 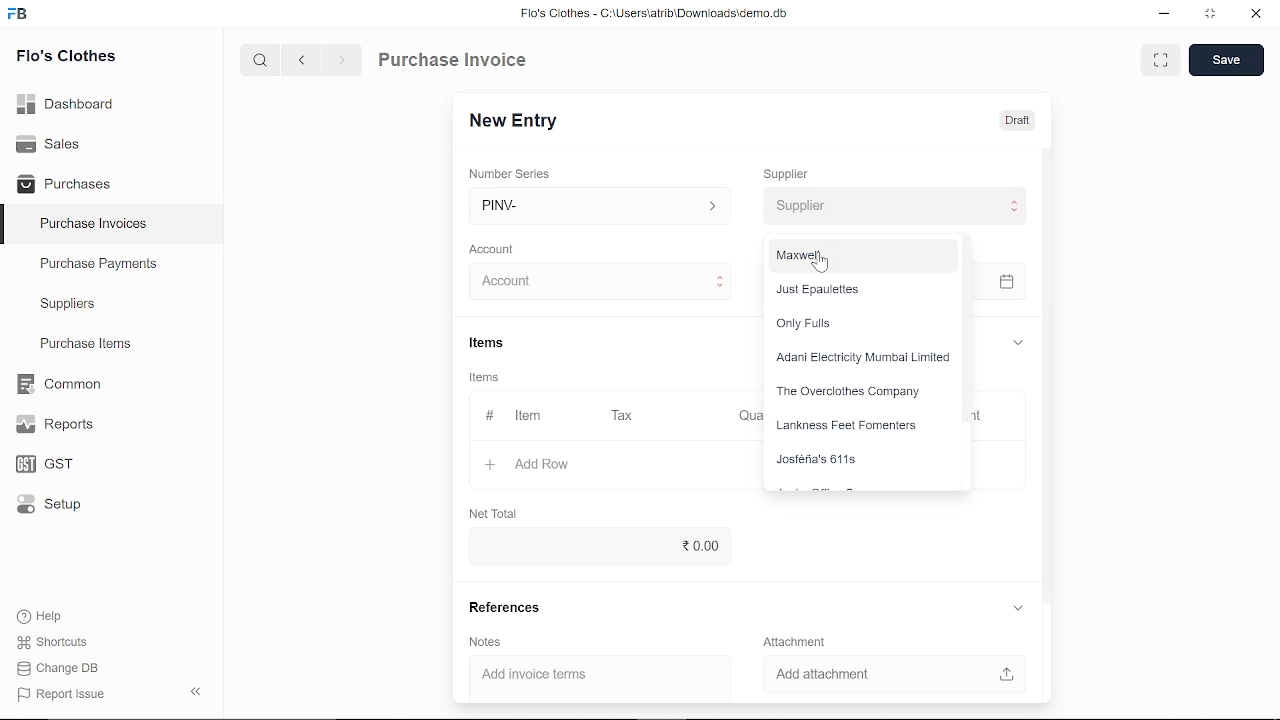 I want to click on Purchases, so click(x=64, y=182).